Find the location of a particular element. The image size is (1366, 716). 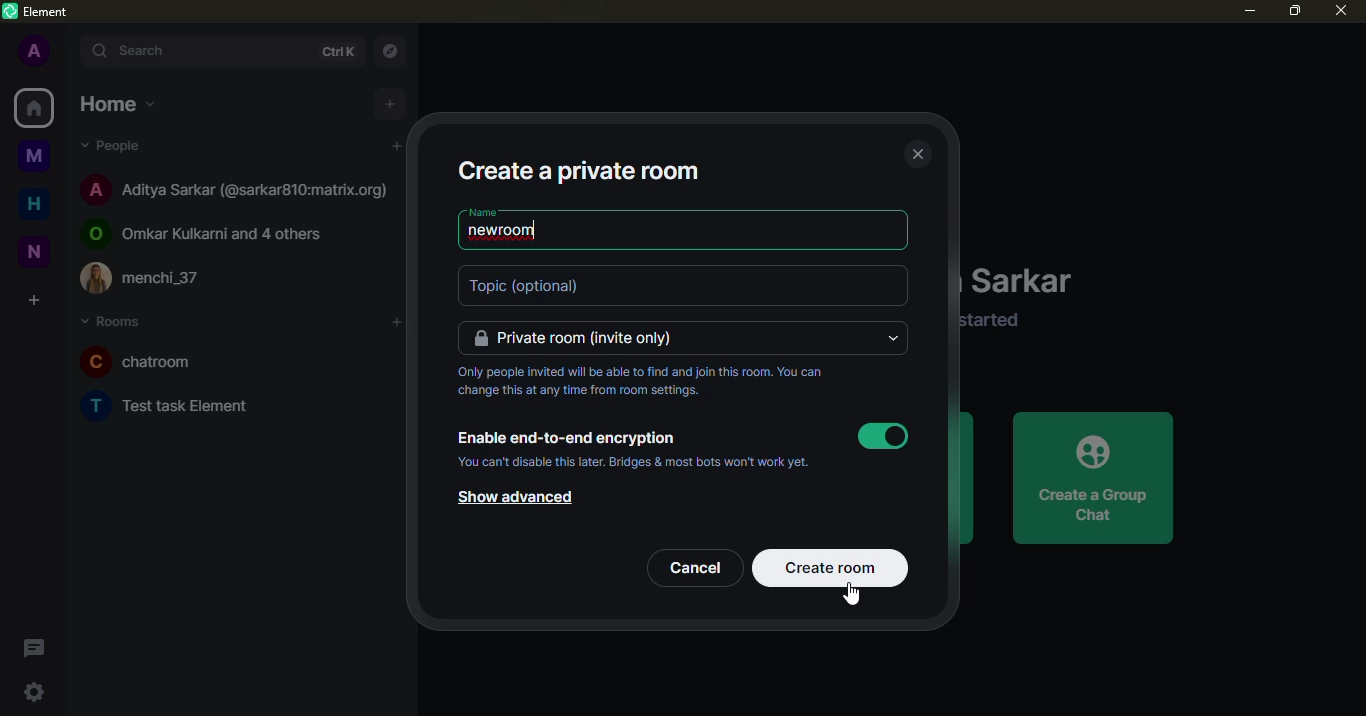

threads is located at coordinates (34, 647).